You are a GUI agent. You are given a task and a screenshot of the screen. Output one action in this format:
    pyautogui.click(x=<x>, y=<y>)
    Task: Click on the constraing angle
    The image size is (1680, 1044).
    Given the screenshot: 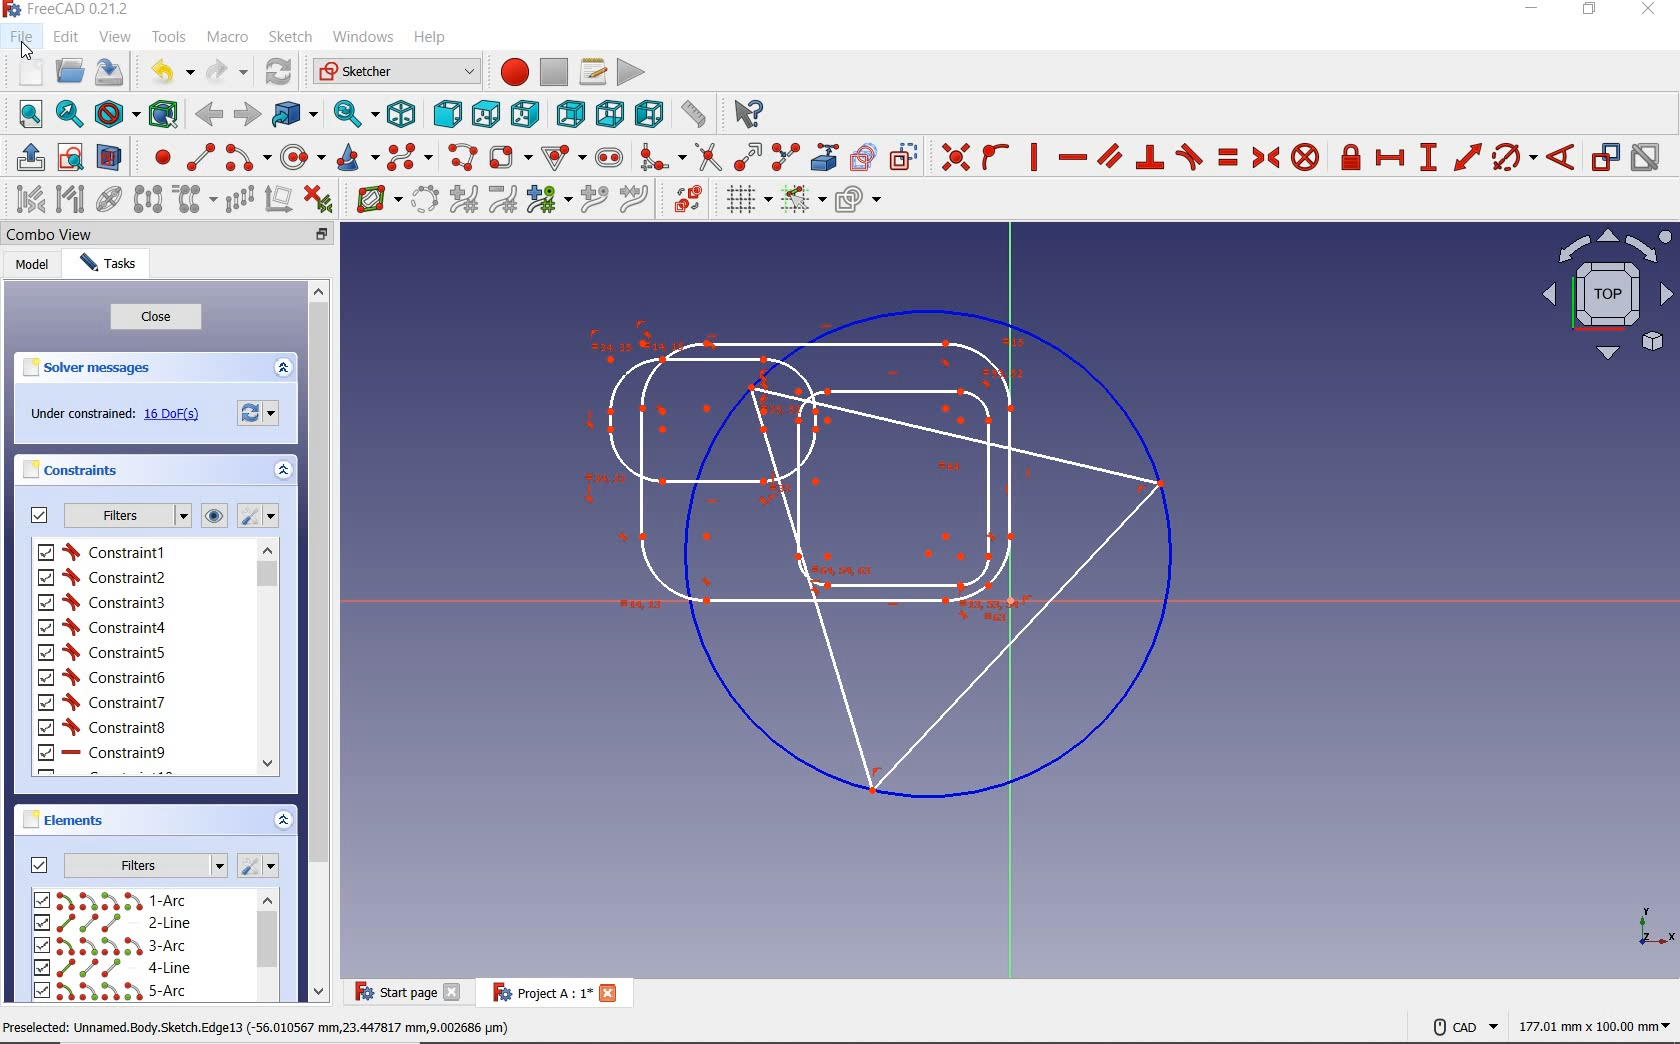 What is the action you would take?
    pyautogui.click(x=1559, y=156)
    